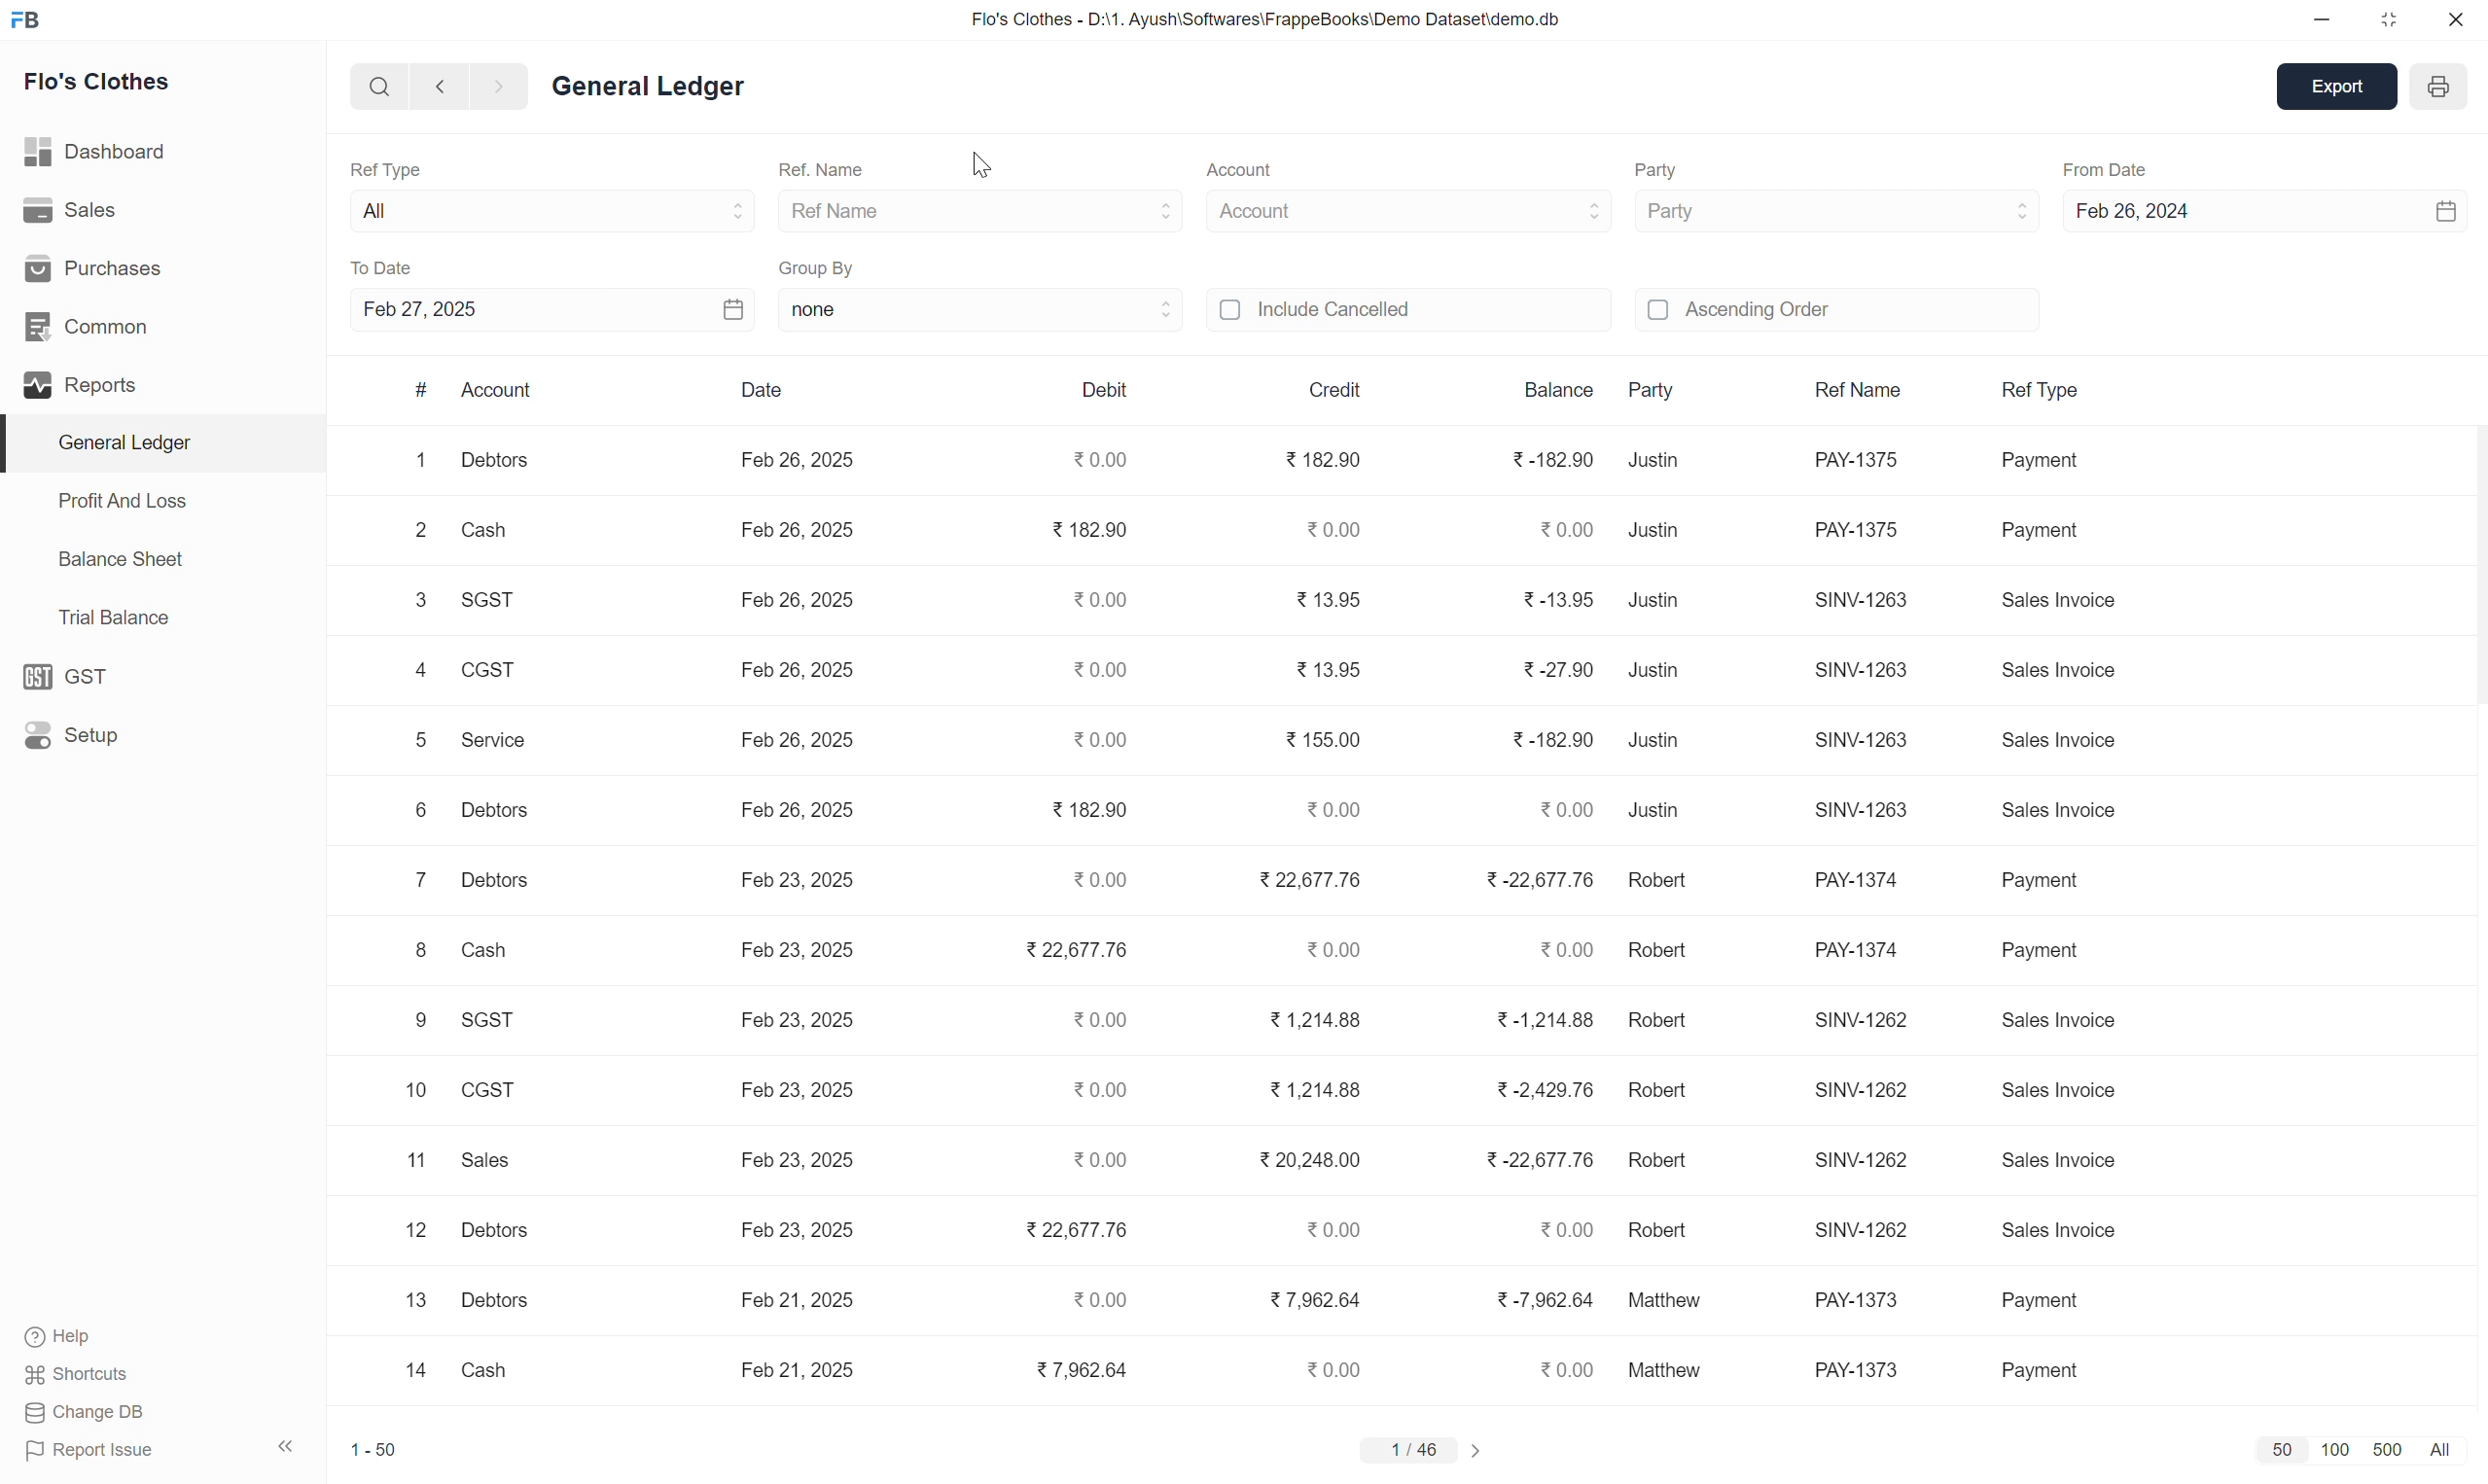 This screenshot has width=2488, height=1484. I want to click on 1/46, so click(1424, 1453).